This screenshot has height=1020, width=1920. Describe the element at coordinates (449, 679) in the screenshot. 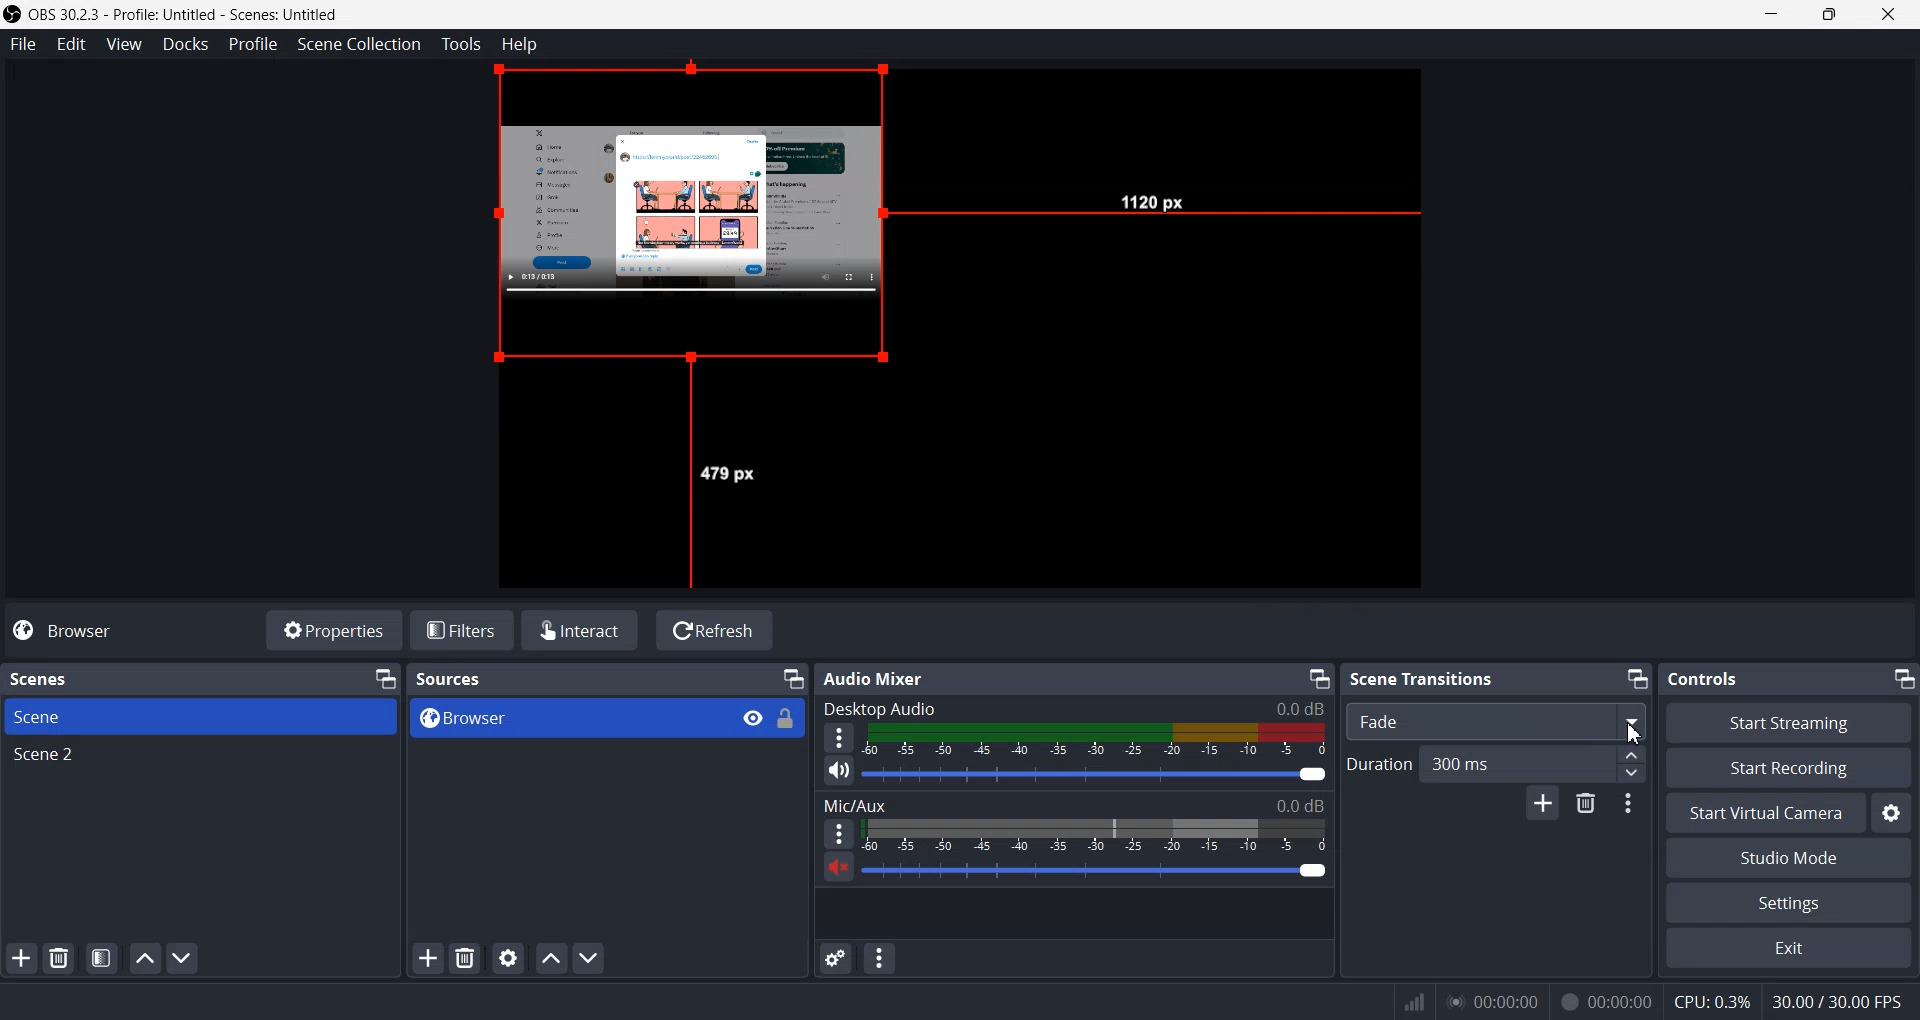

I see `Text` at that location.